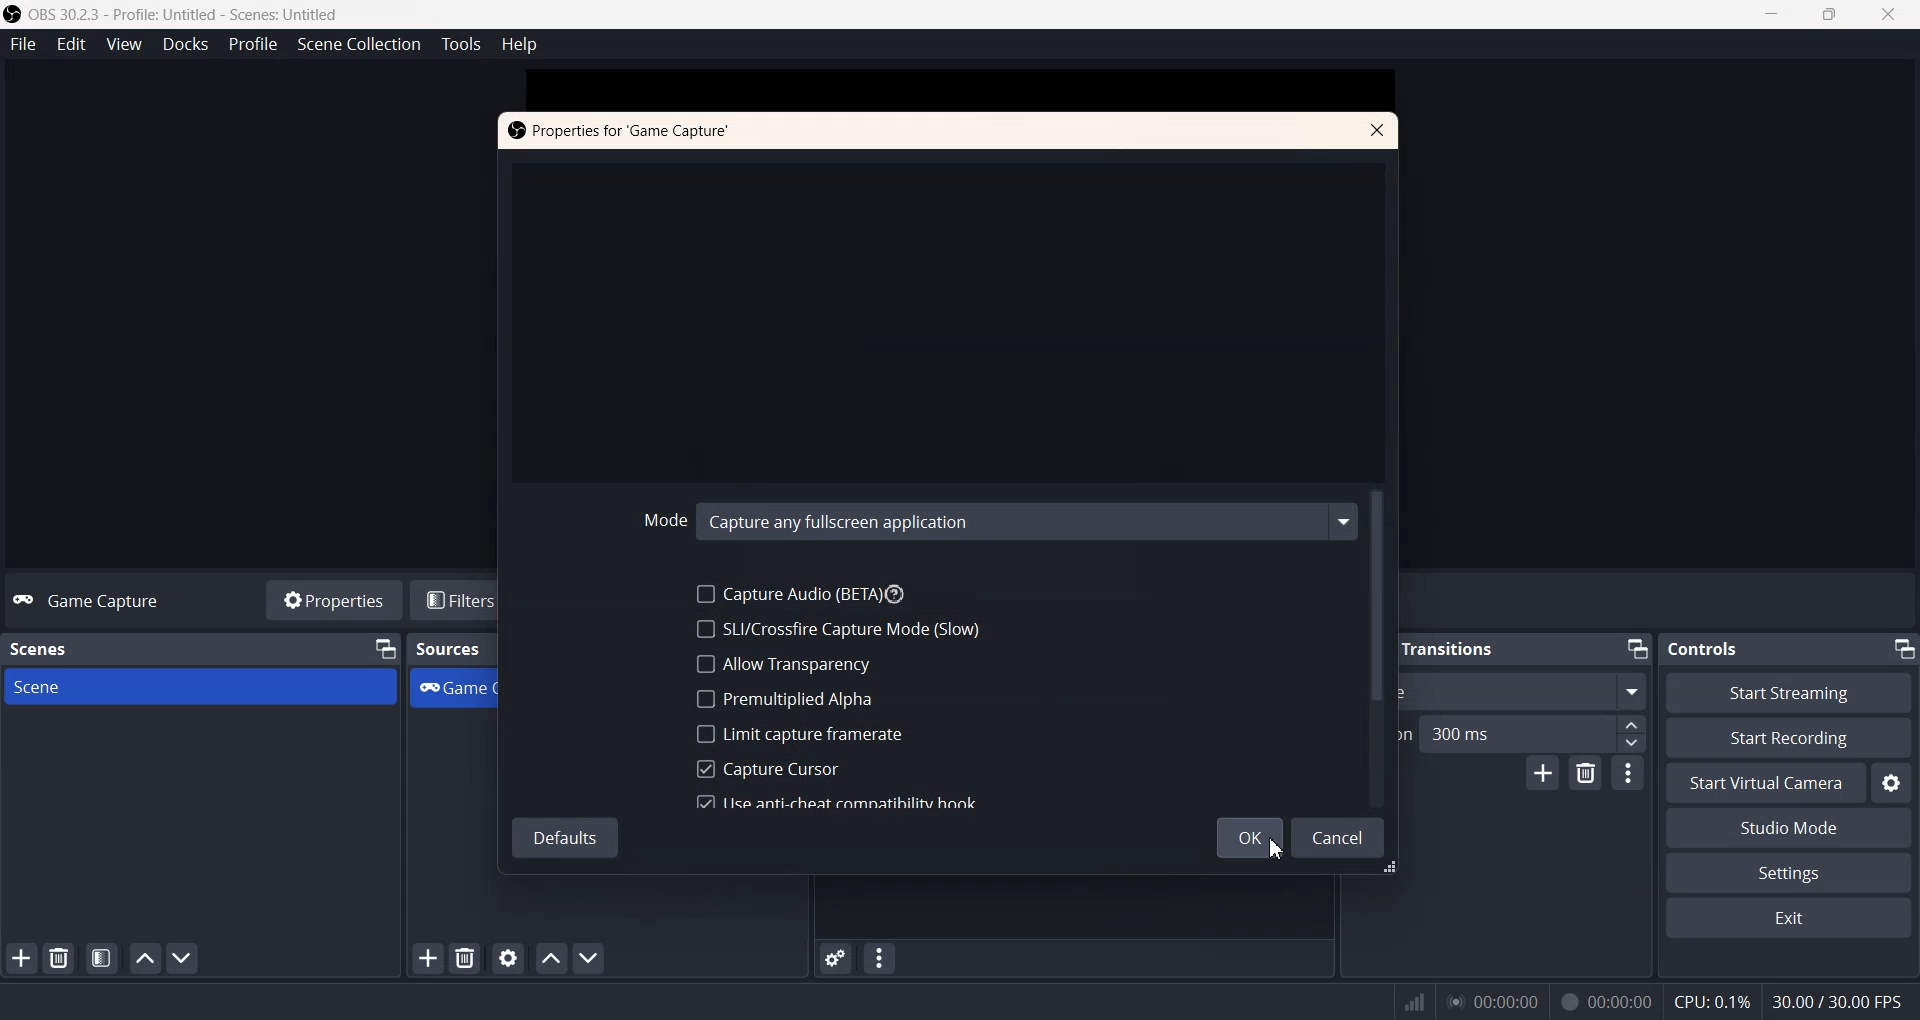  What do you see at coordinates (85, 600) in the screenshot?
I see `Text` at bounding box center [85, 600].